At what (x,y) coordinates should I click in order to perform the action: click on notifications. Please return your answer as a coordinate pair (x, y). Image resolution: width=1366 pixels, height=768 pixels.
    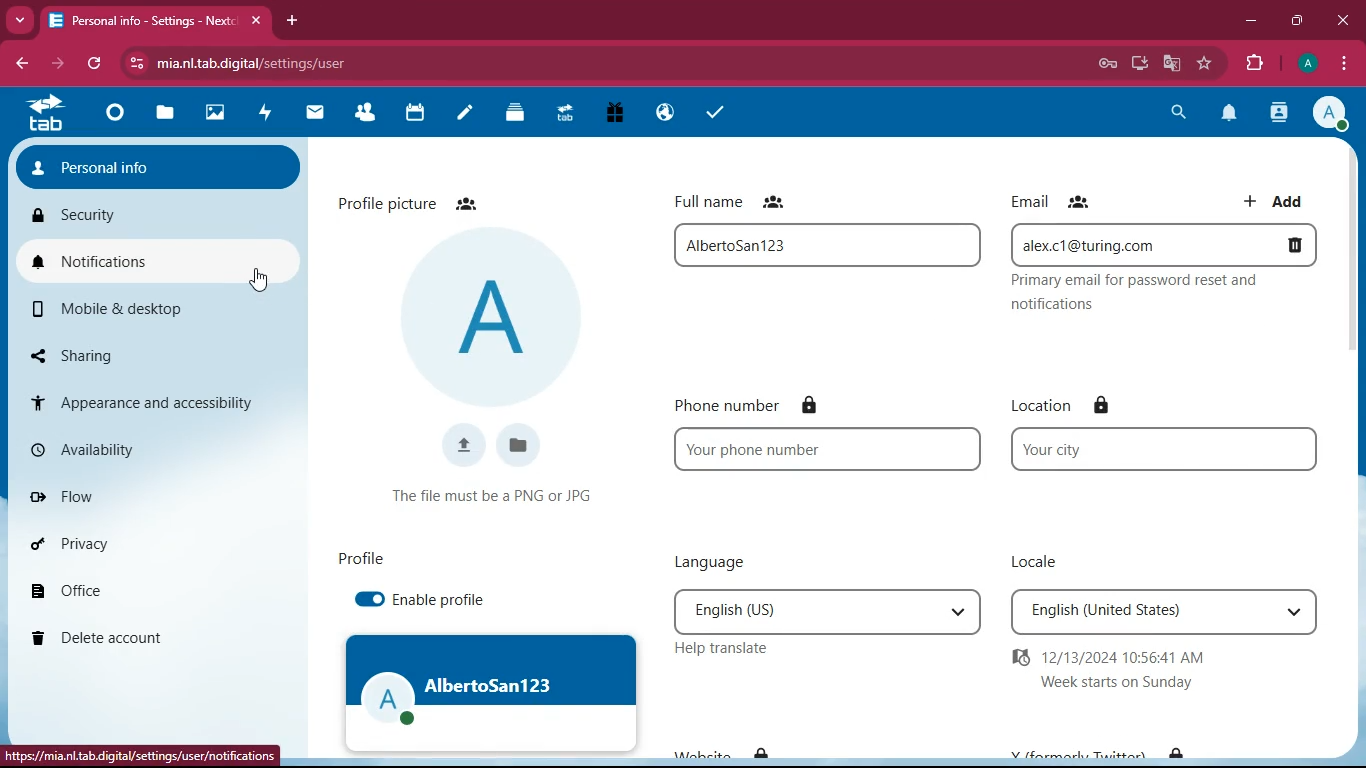
    Looking at the image, I should click on (158, 261).